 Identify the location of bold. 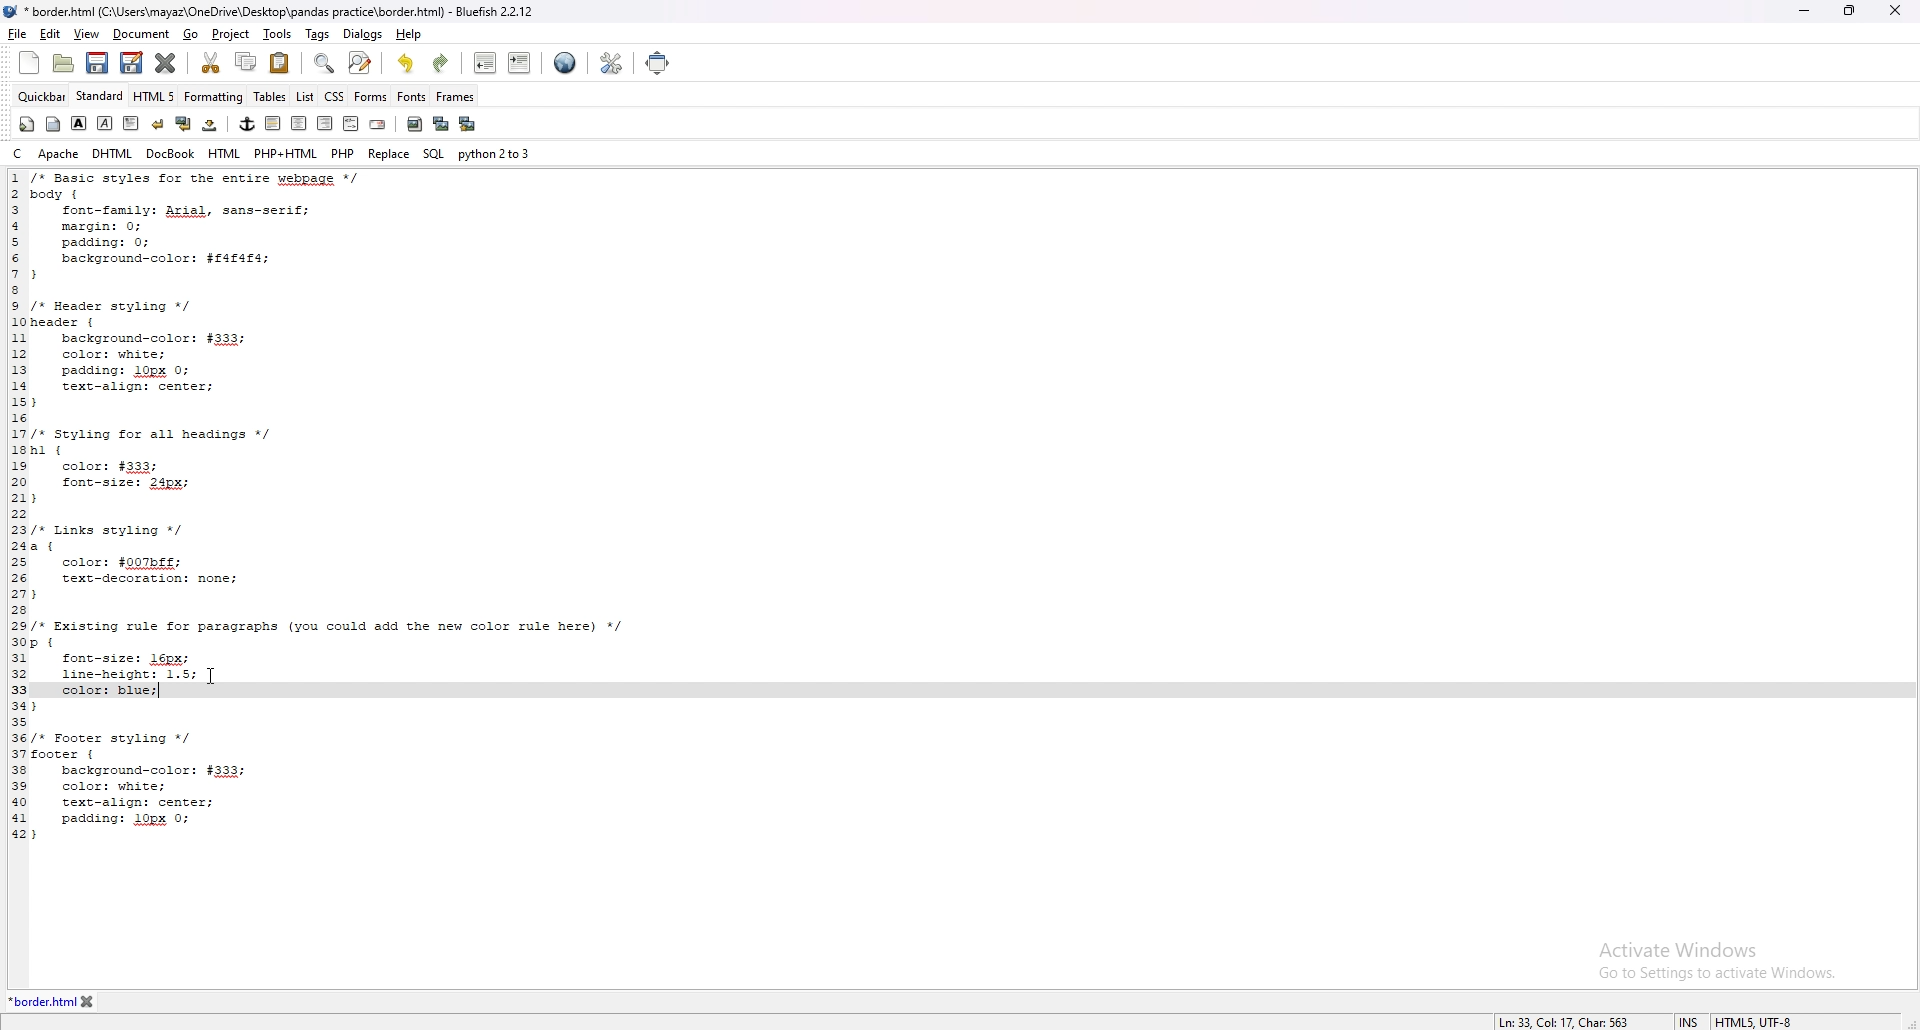
(80, 123).